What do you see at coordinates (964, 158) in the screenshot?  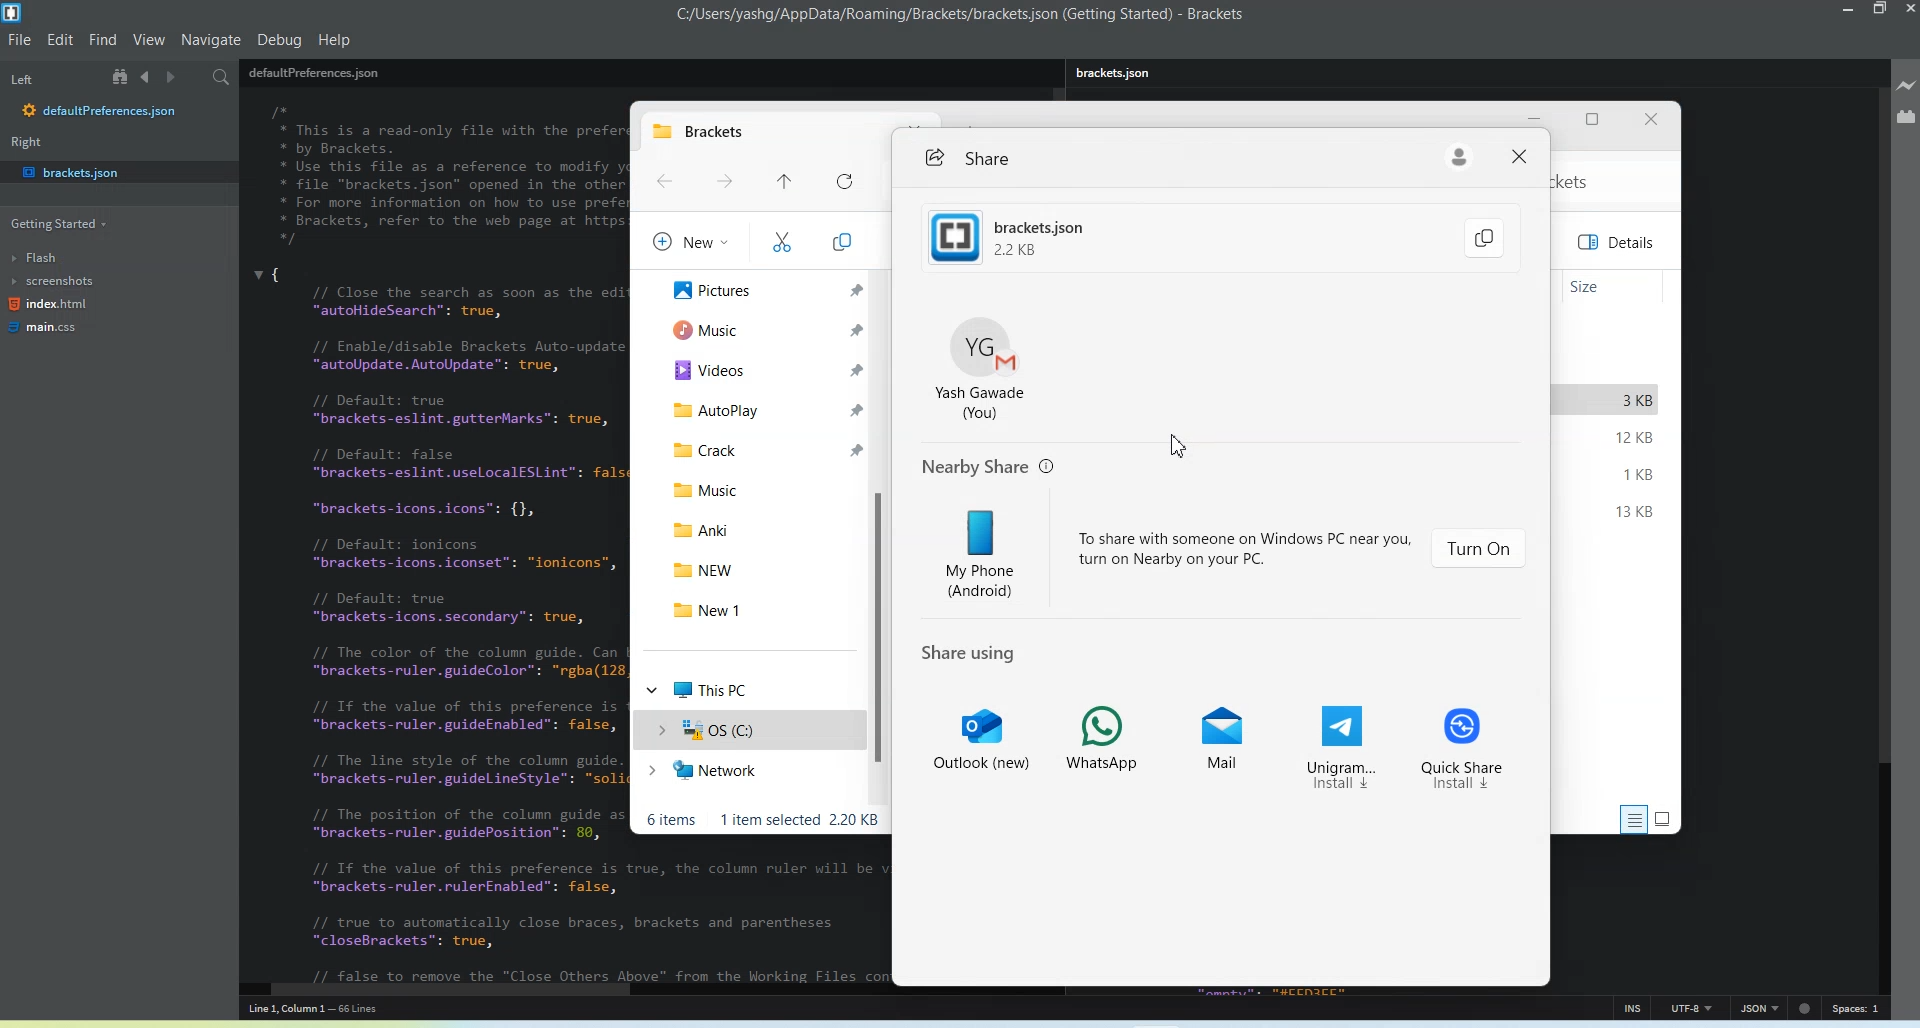 I see `Share` at bounding box center [964, 158].